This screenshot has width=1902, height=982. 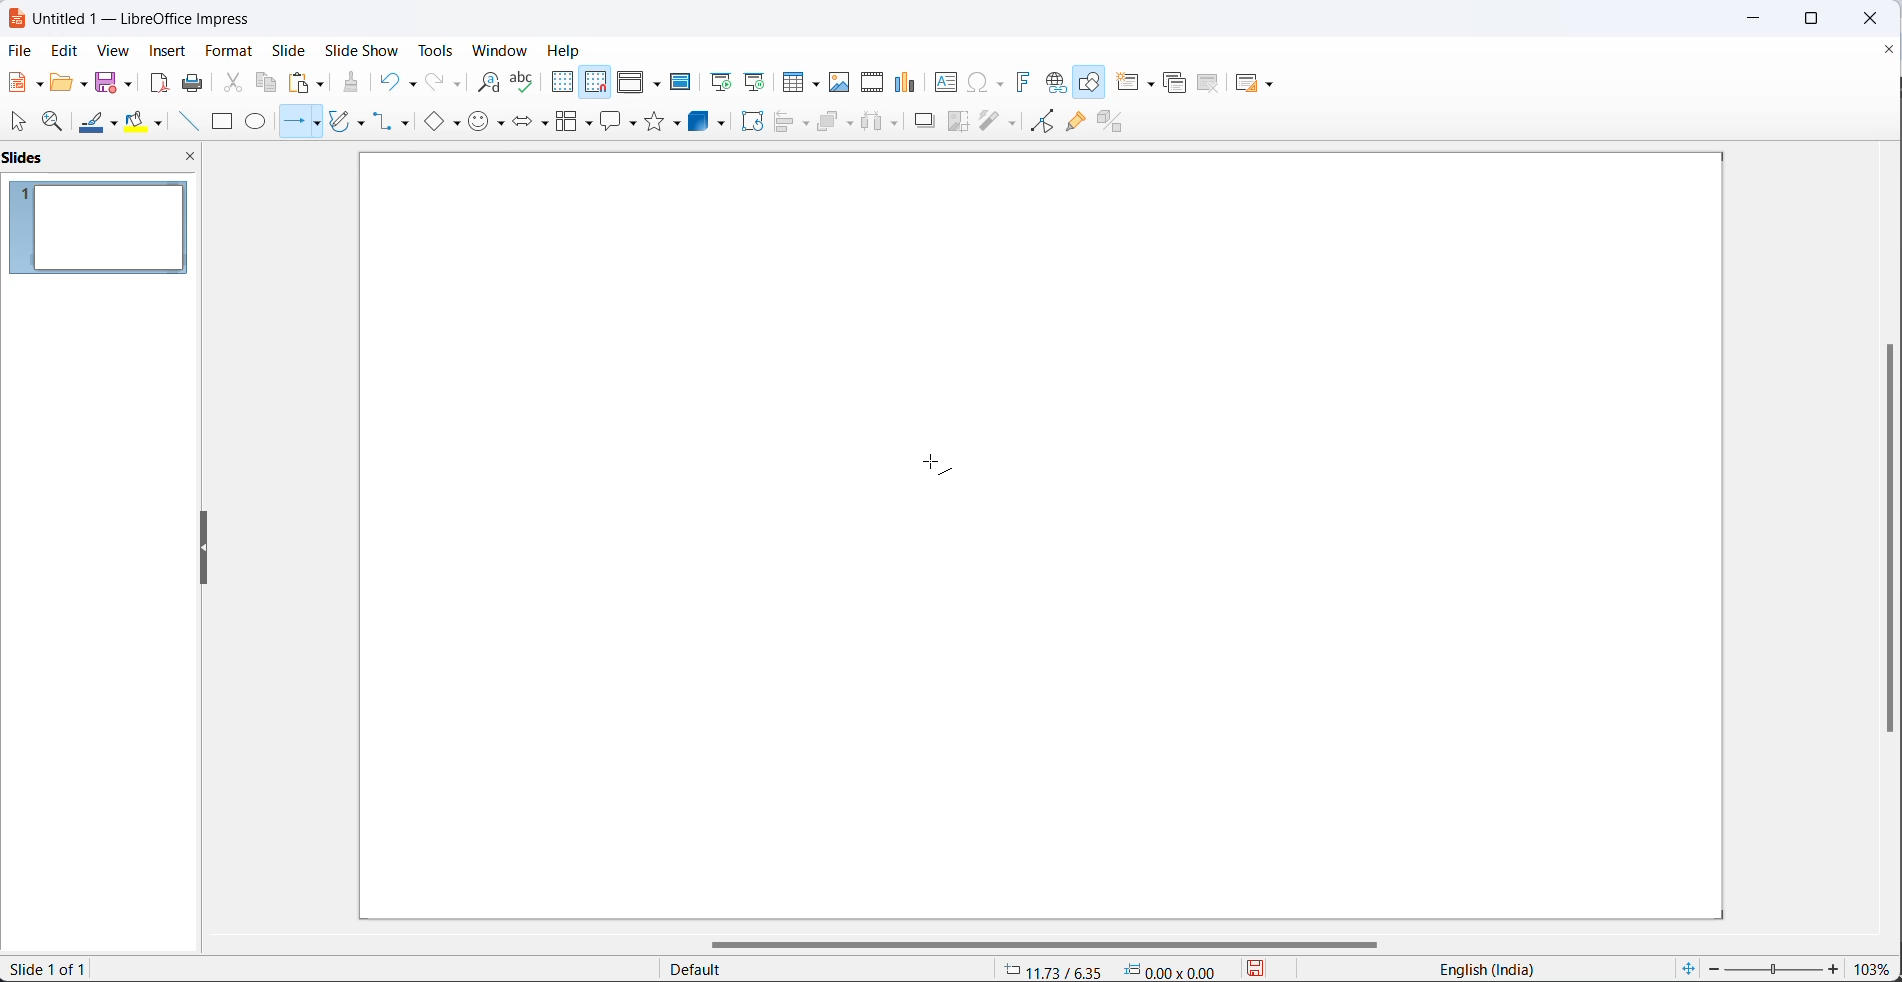 I want to click on align, so click(x=794, y=123).